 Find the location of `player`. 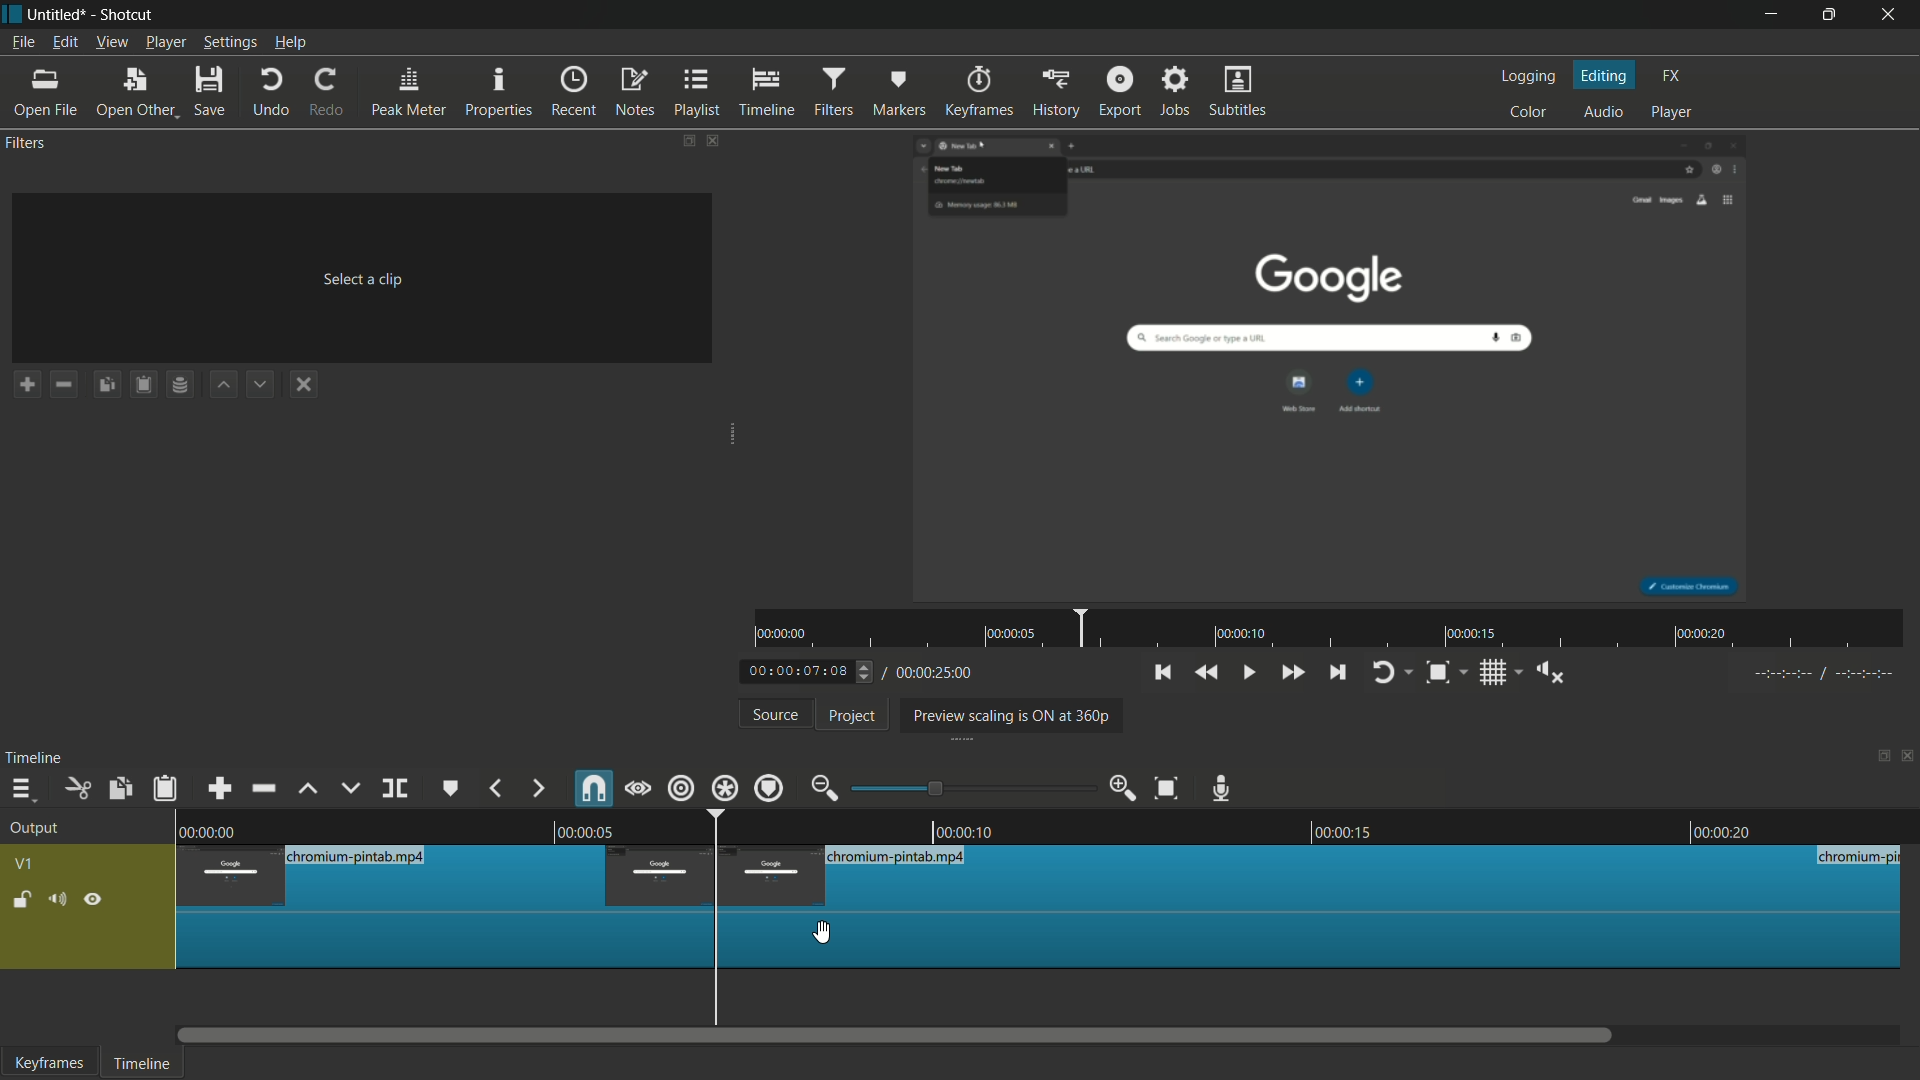

player is located at coordinates (1672, 110).